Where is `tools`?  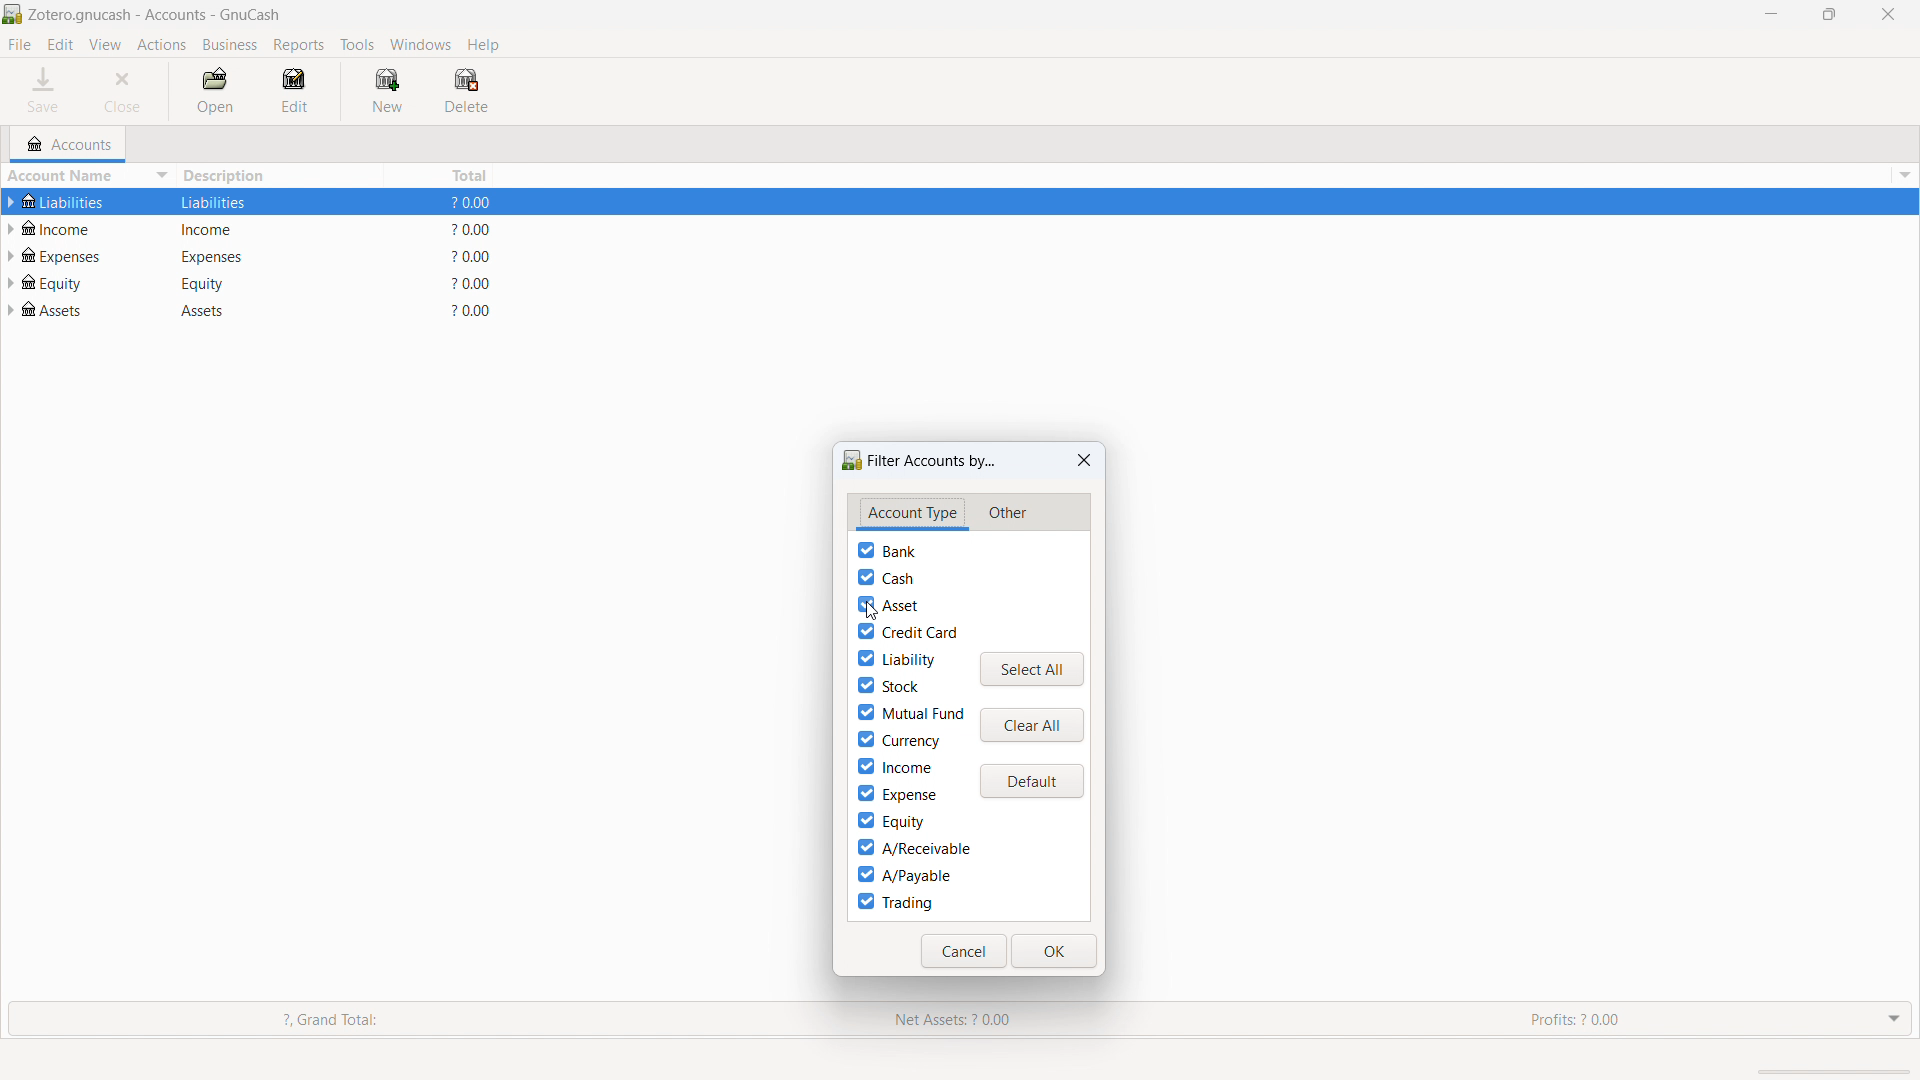 tools is located at coordinates (357, 45).